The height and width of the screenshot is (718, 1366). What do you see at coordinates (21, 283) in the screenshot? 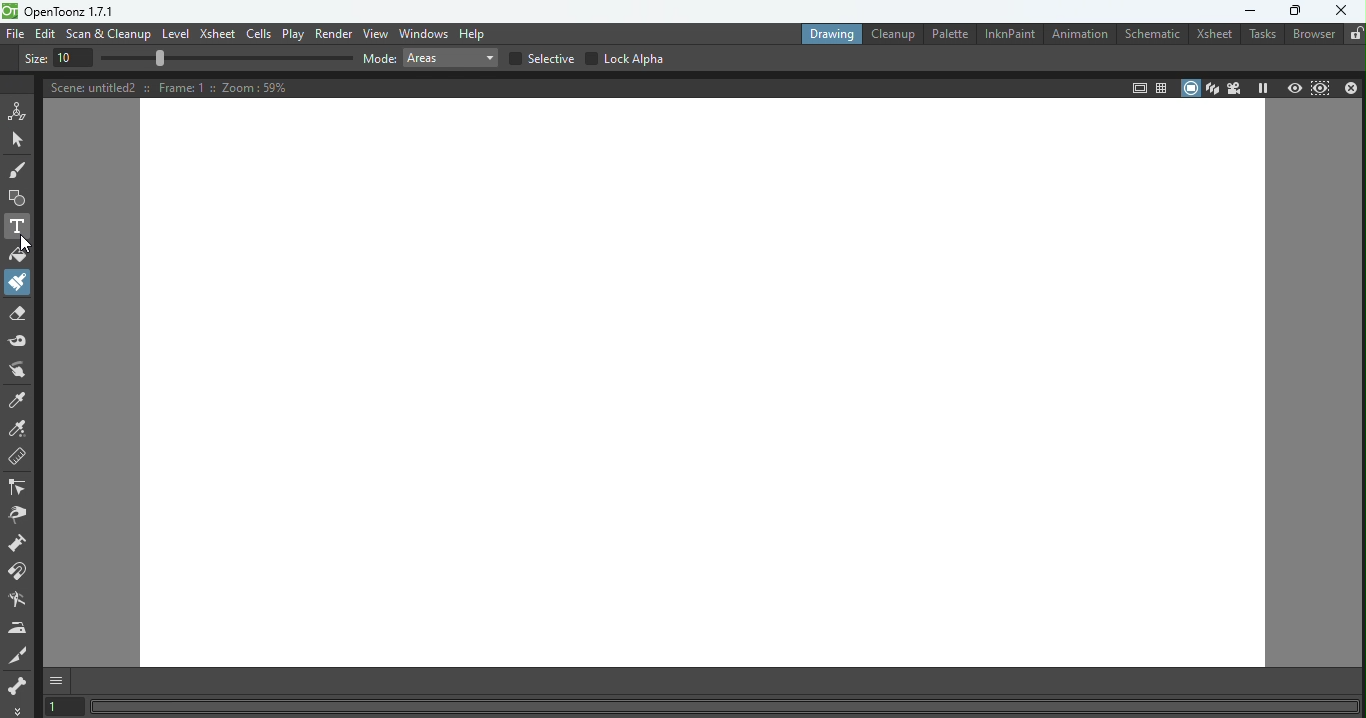
I see `Paint Brush tool` at bounding box center [21, 283].